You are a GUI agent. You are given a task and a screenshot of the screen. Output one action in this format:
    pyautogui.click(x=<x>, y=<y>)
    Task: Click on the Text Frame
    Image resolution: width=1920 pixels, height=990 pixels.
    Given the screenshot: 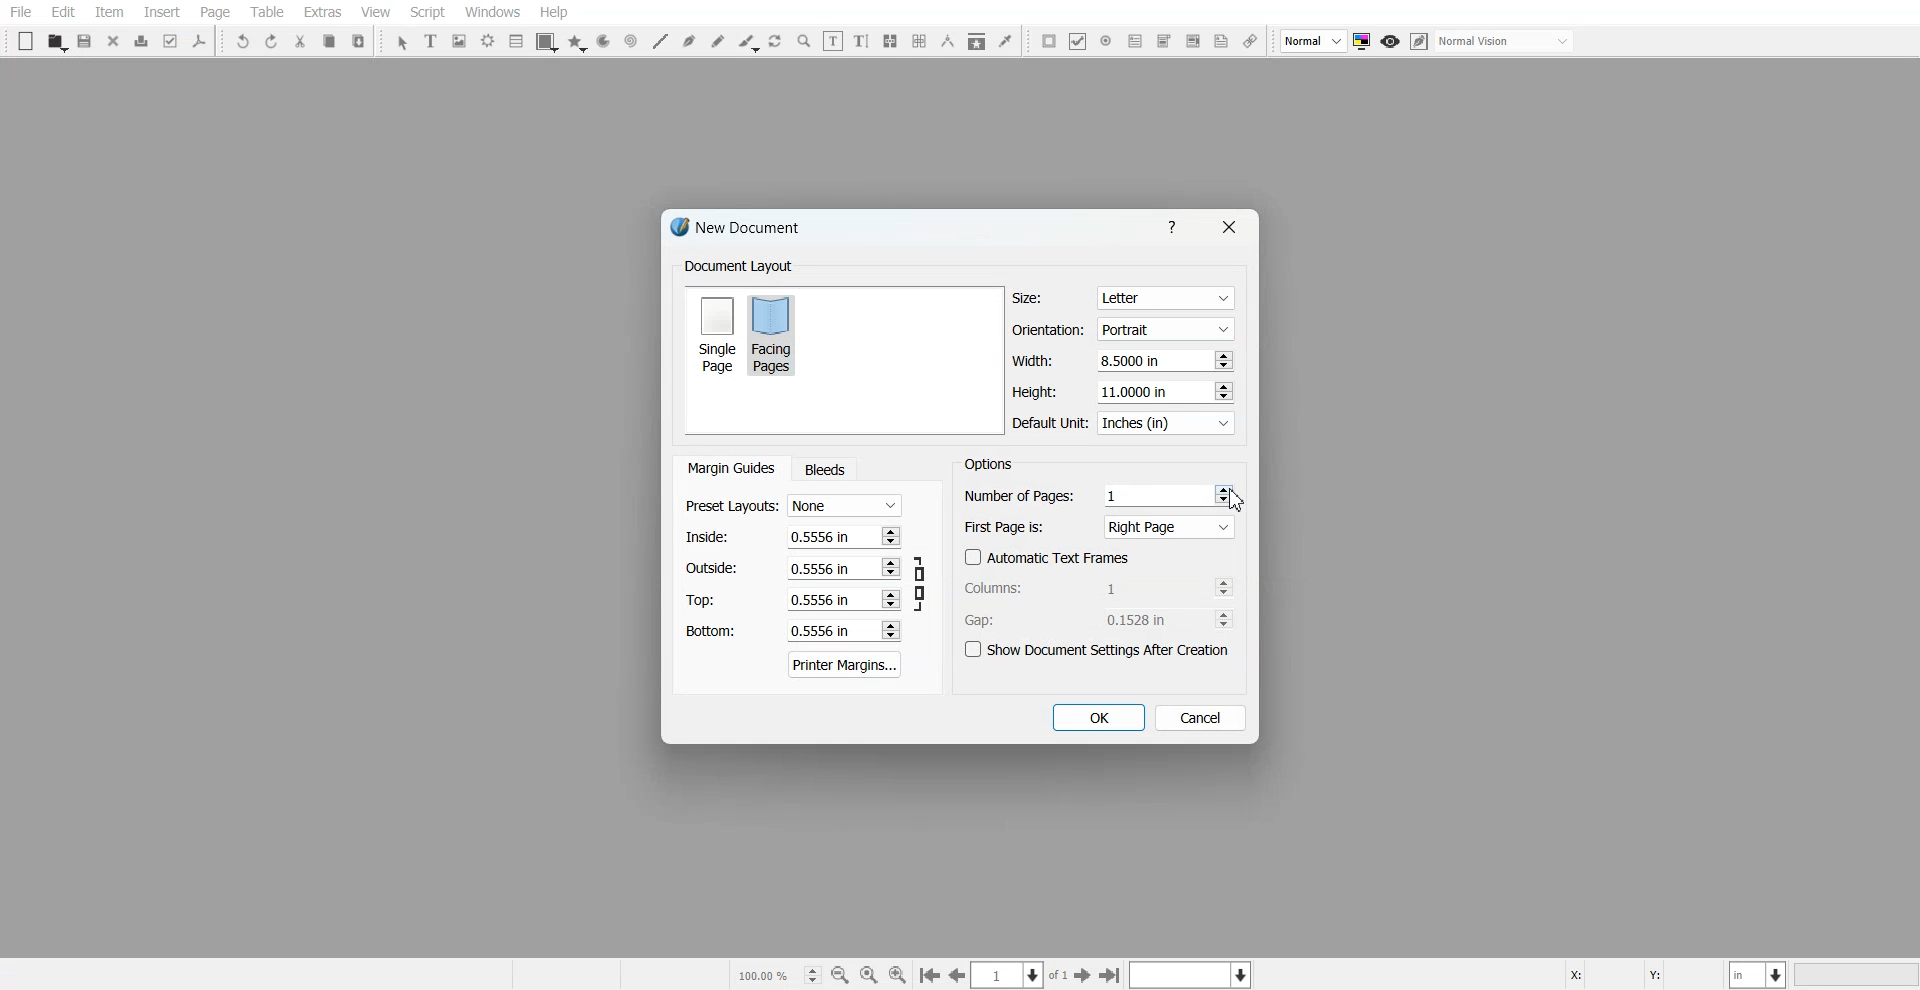 What is the action you would take?
    pyautogui.click(x=432, y=40)
    